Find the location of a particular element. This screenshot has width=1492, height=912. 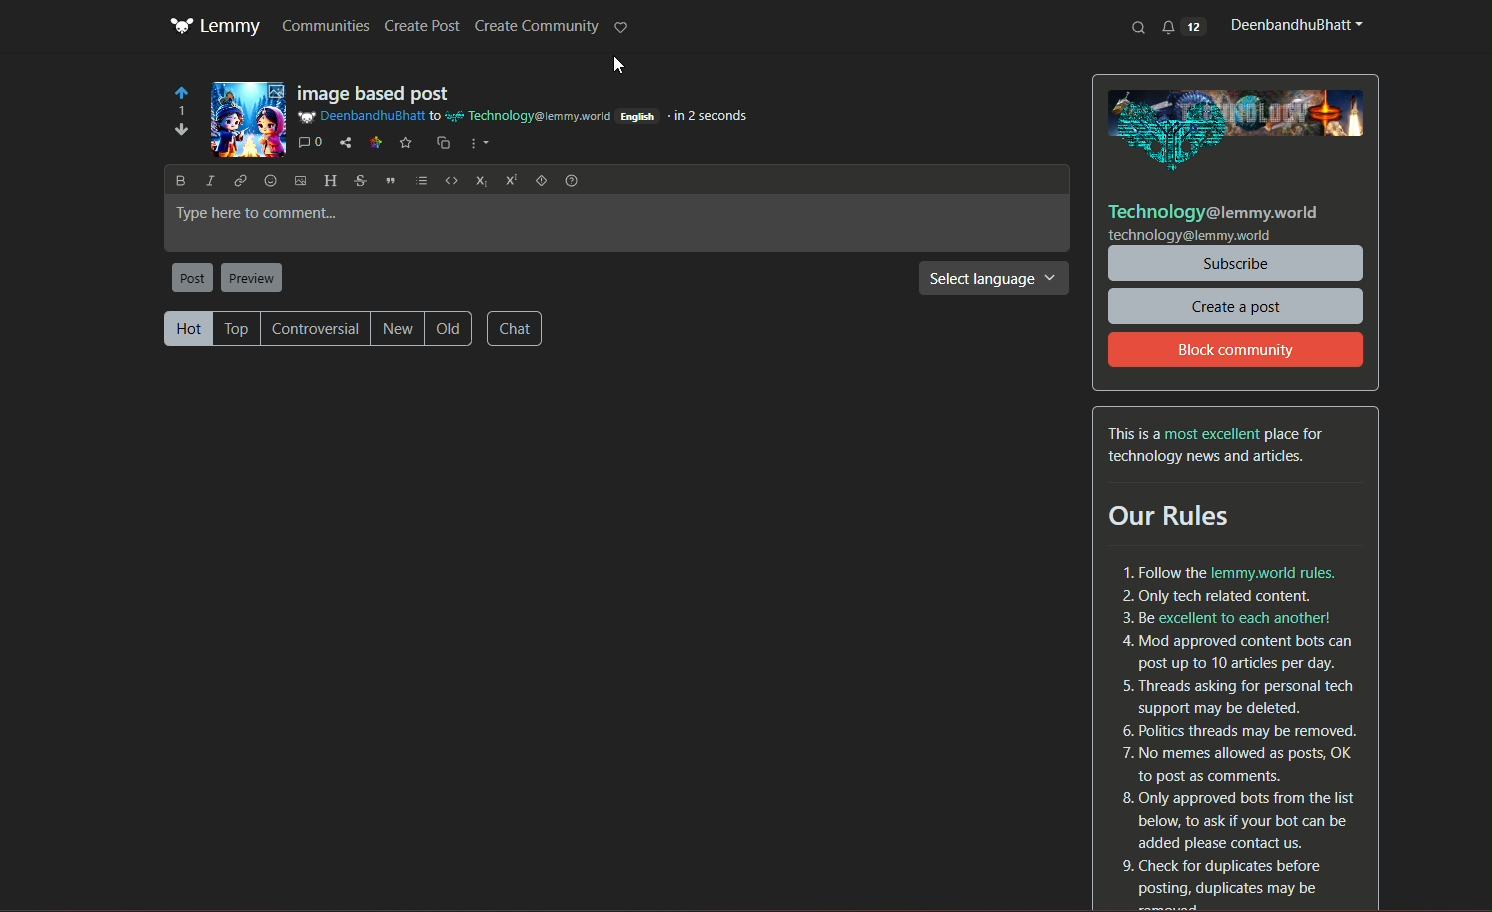

technology @lemmy.world is located at coordinates (1190, 236).